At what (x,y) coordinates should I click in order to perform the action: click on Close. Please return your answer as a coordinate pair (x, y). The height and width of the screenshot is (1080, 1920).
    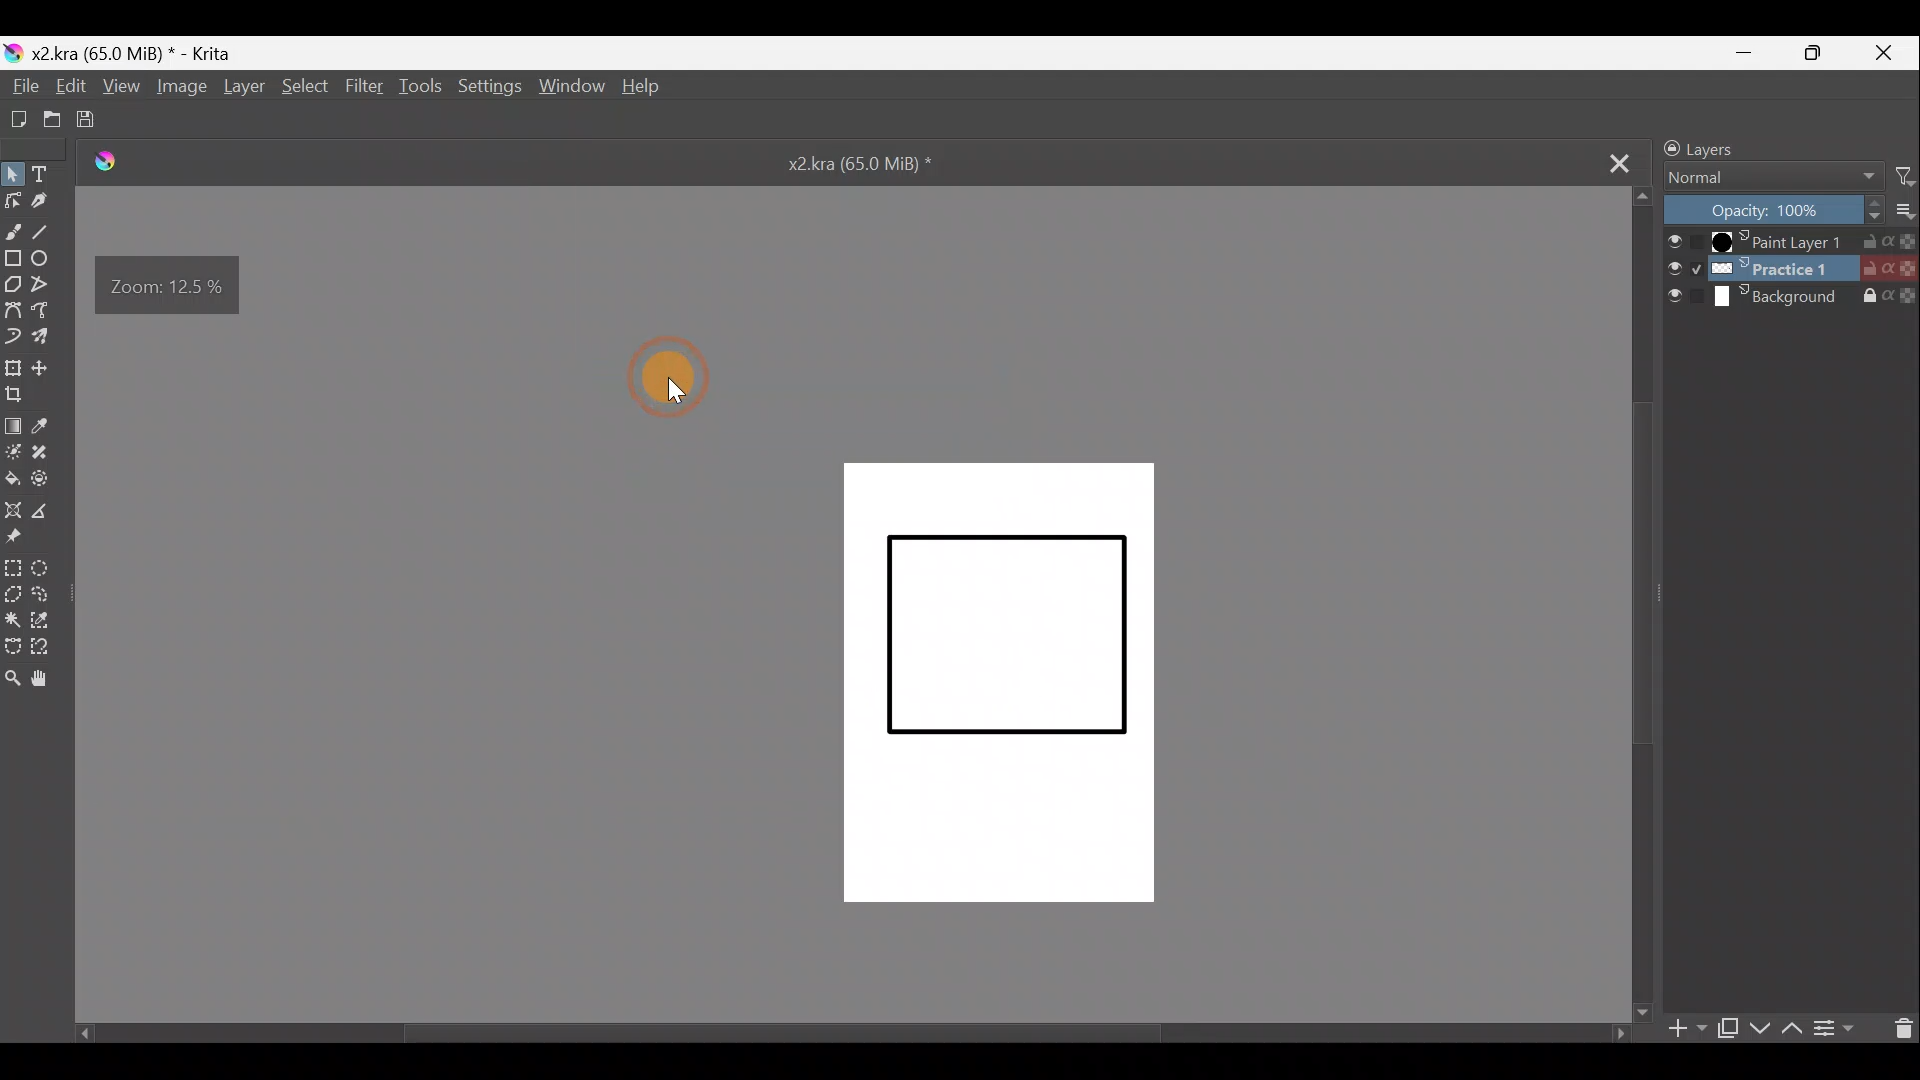
    Looking at the image, I should click on (1879, 53).